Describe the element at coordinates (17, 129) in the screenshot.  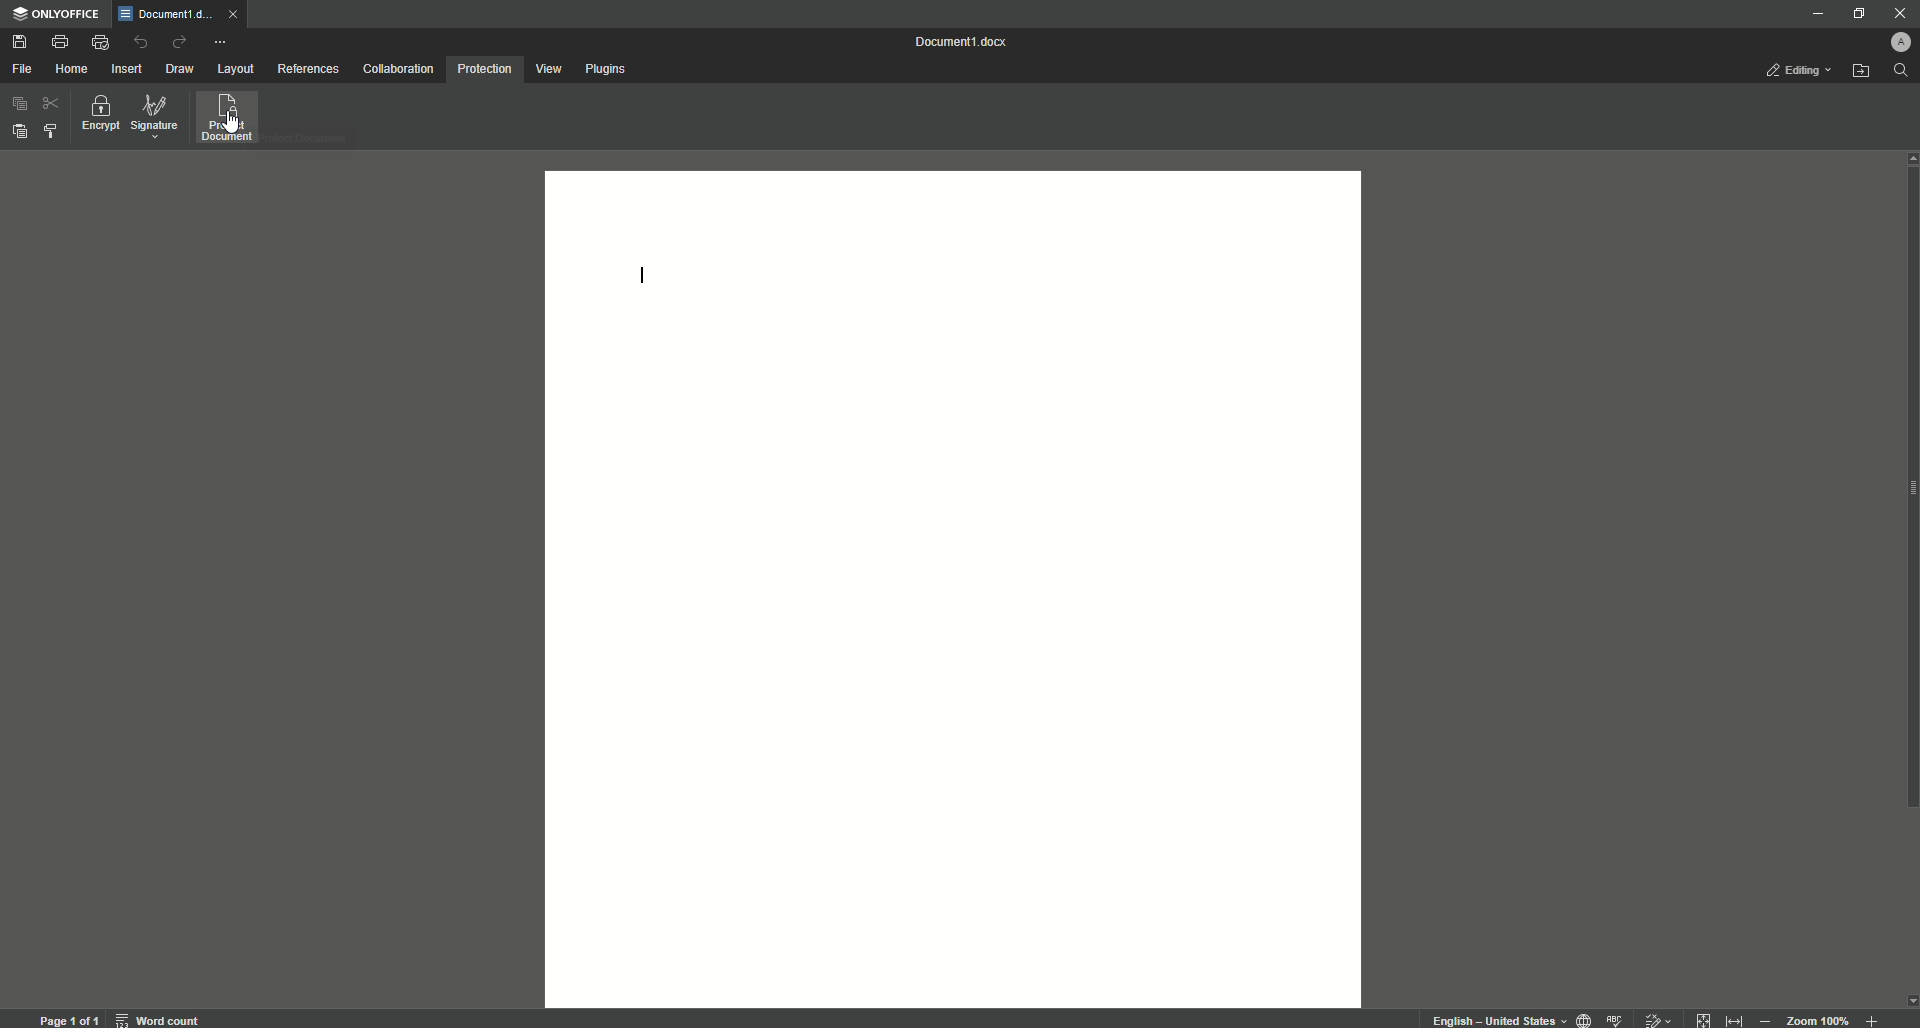
I see `Paste` at that location.